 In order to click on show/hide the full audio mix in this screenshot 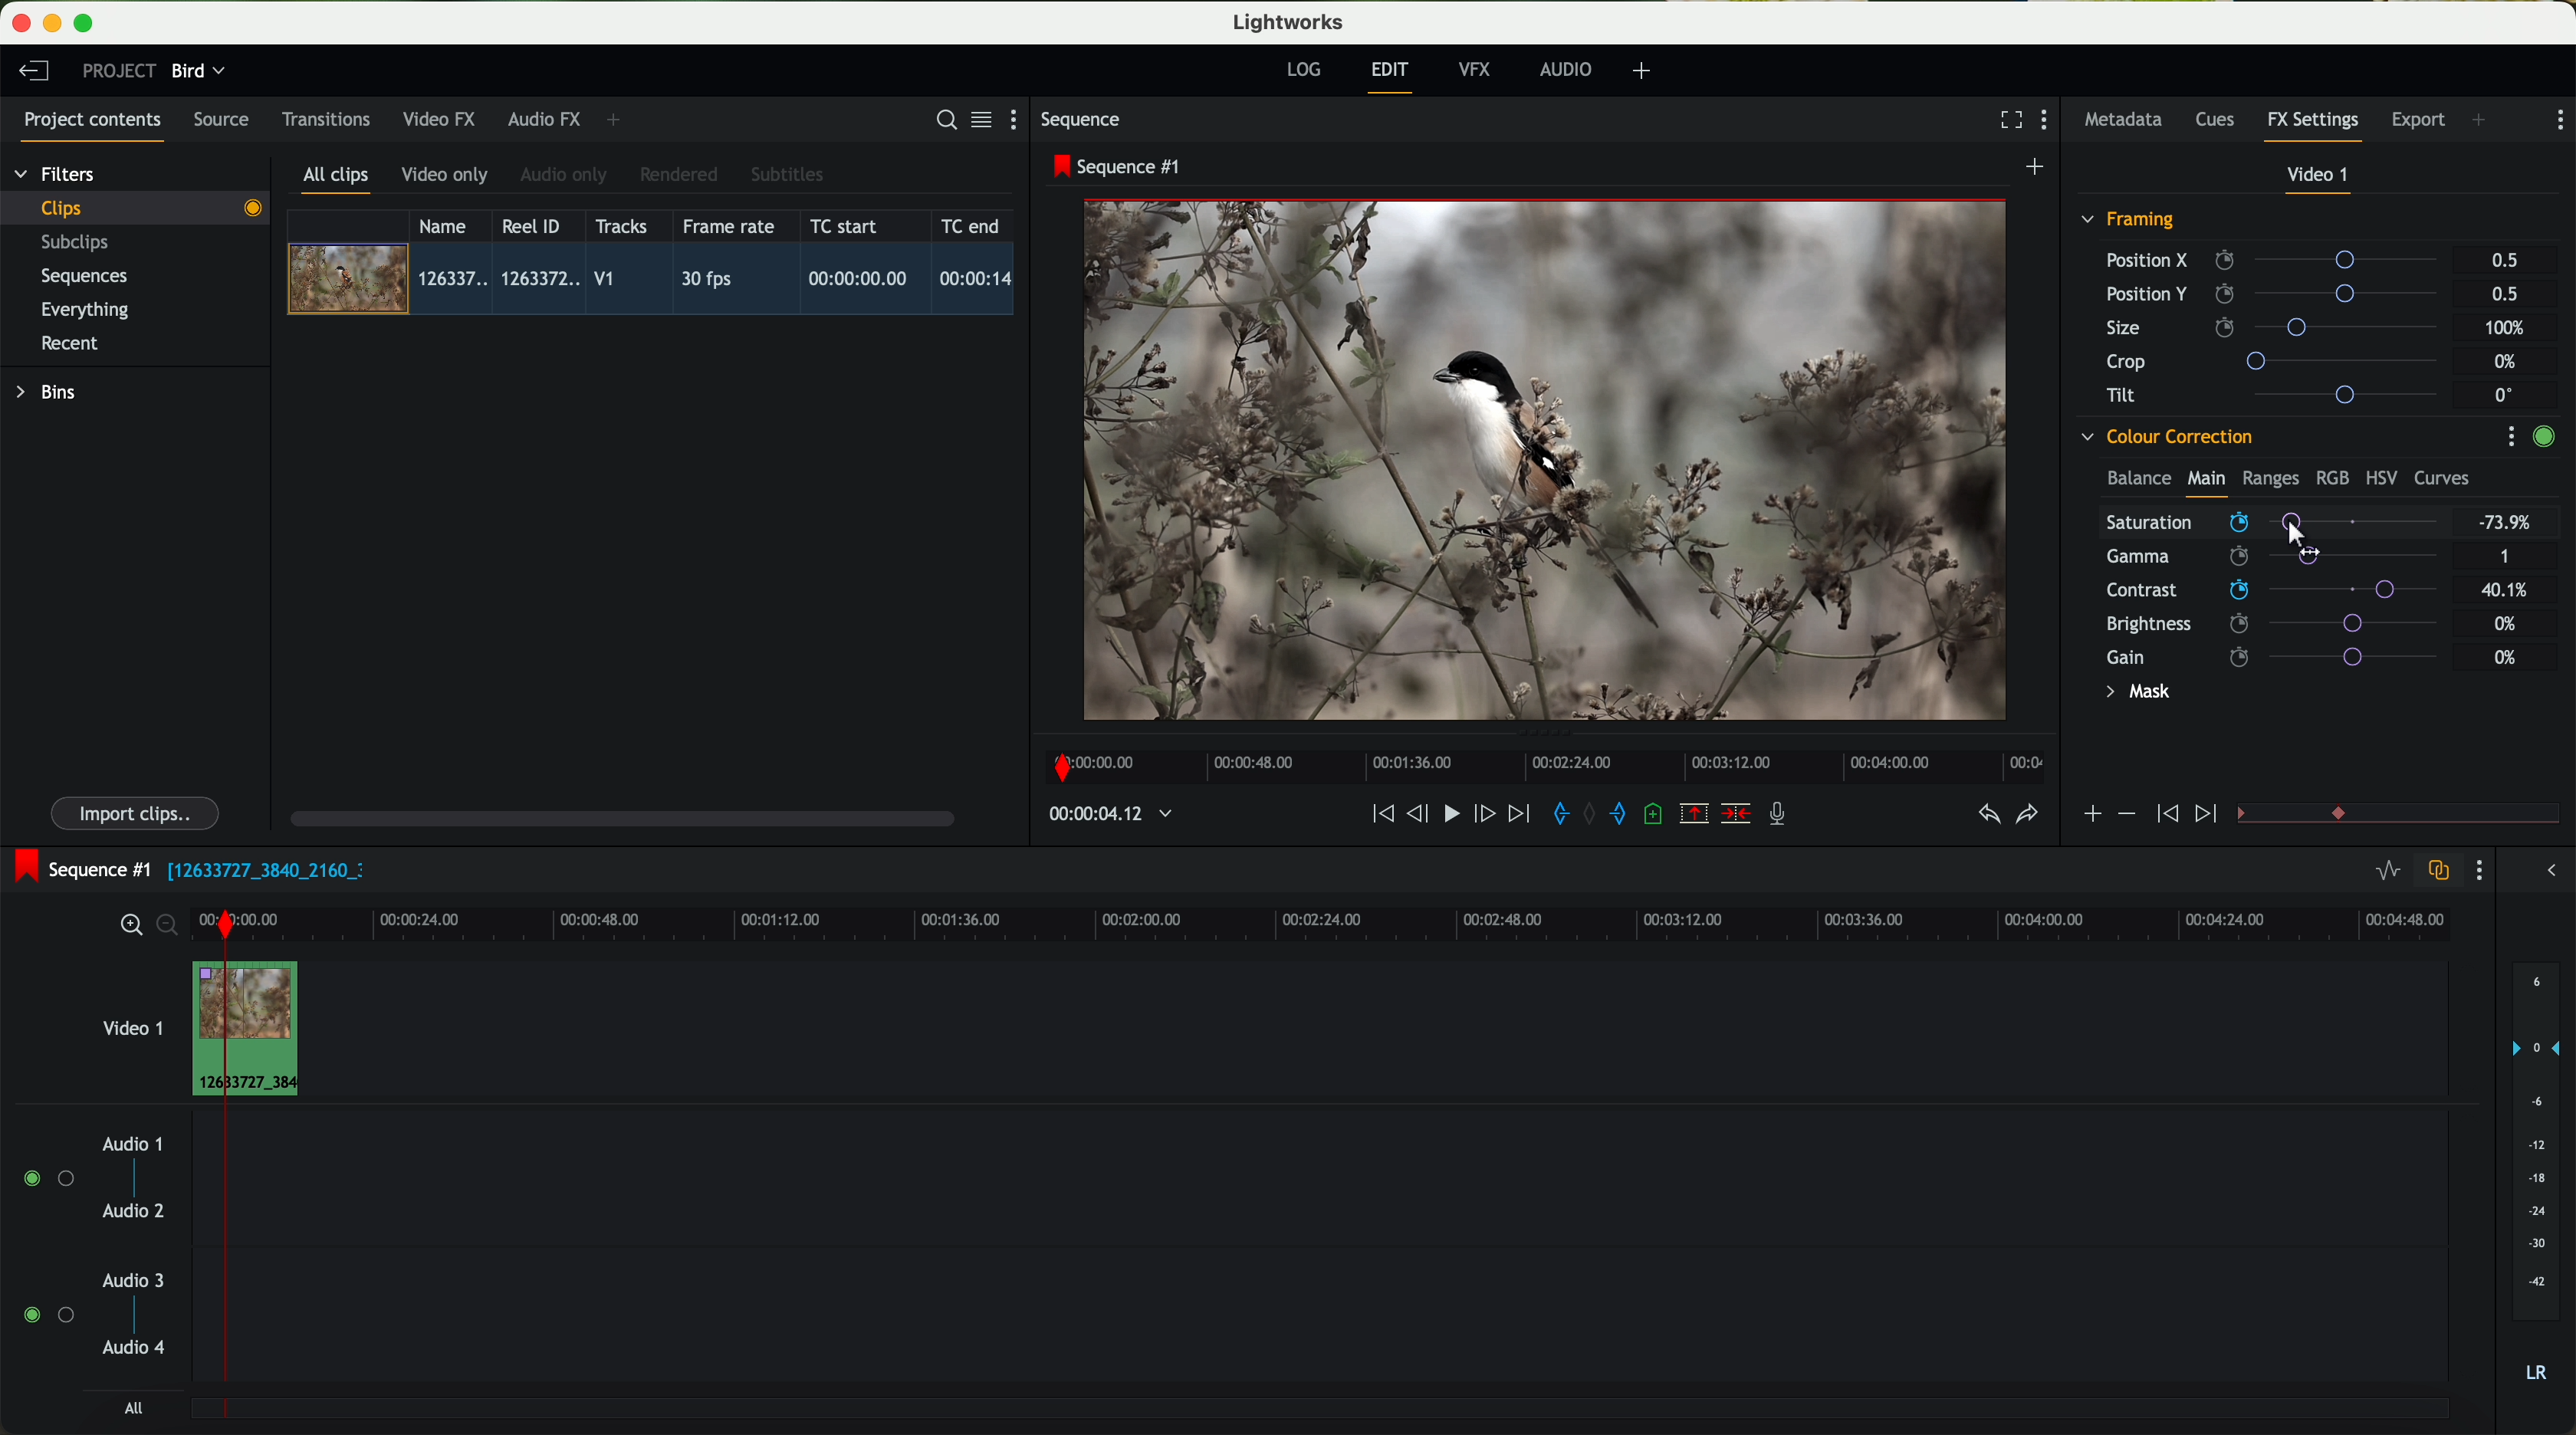, I will do `click(2545, 871)`.